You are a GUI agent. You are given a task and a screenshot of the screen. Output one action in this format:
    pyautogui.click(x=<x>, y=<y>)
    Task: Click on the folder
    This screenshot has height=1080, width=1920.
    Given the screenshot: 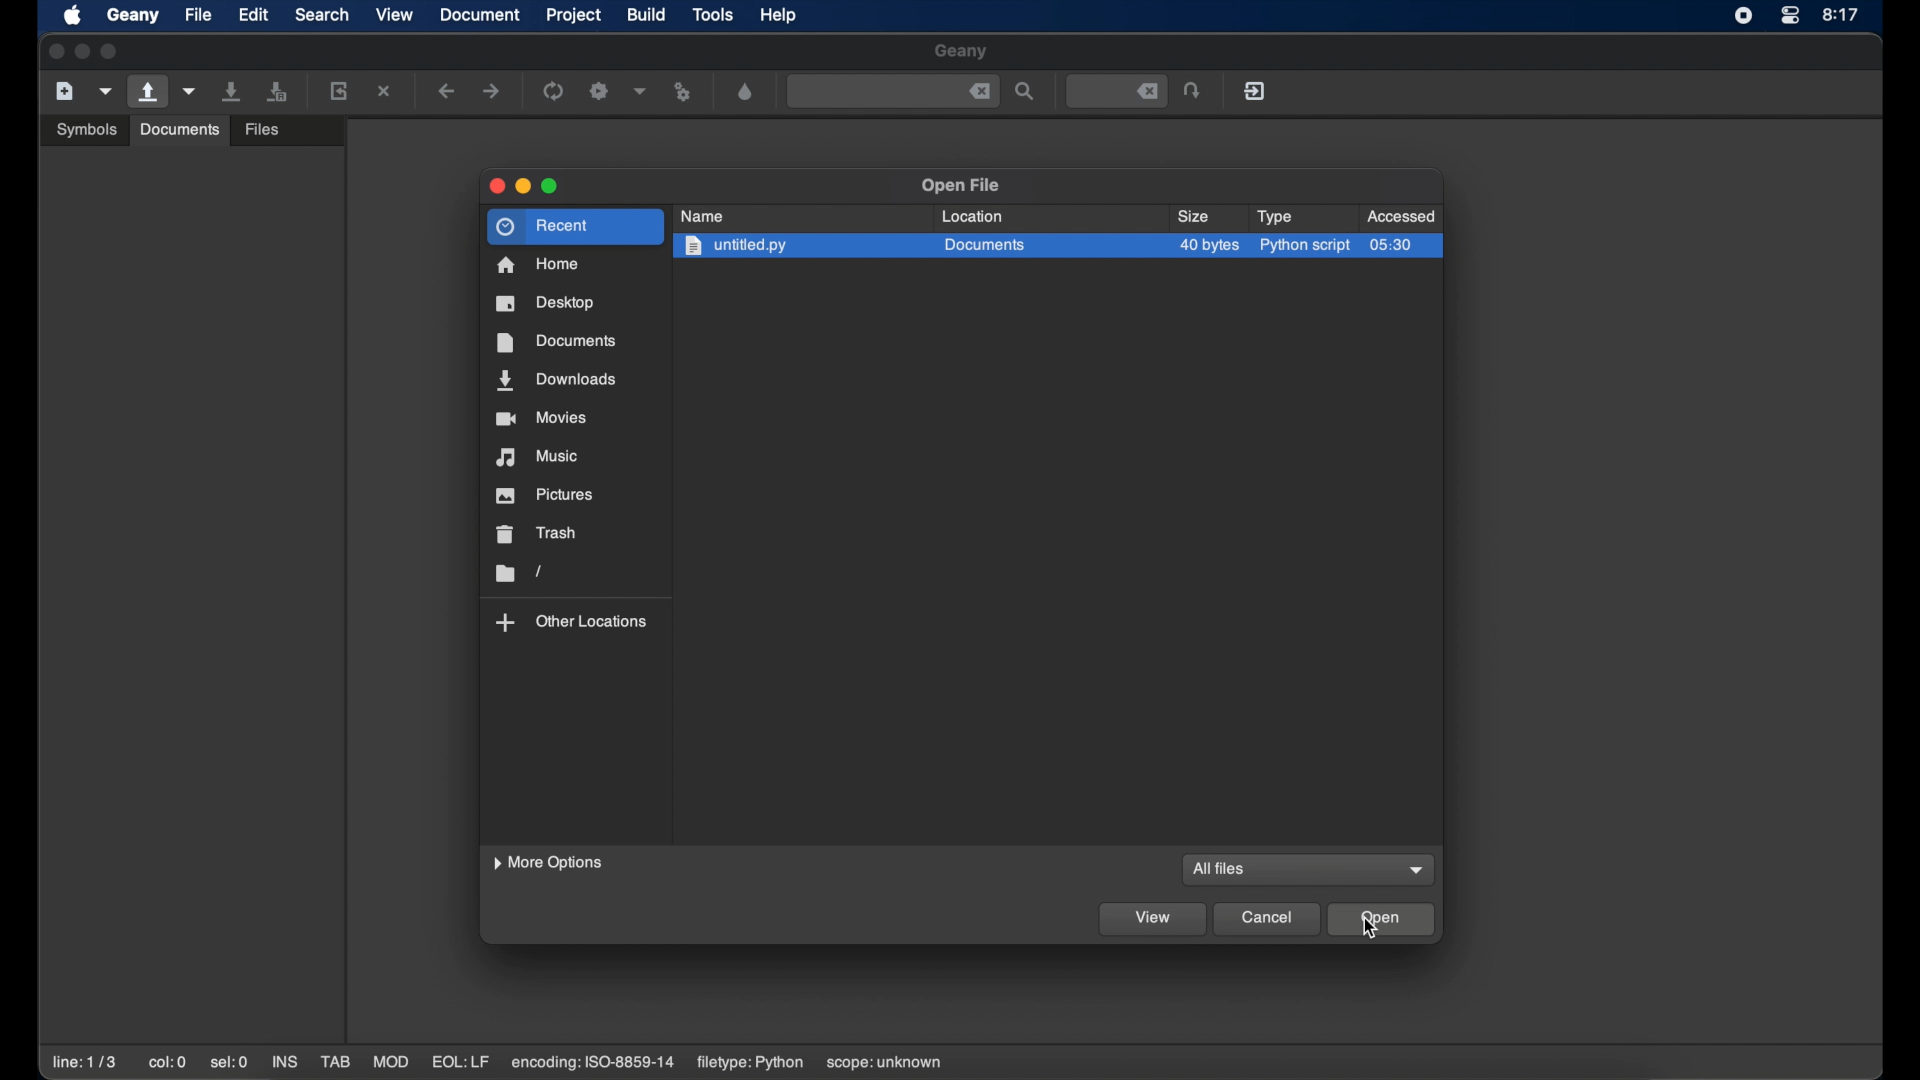 What is the action you would take?
    pyautogui.click(x=518, y=573)
    